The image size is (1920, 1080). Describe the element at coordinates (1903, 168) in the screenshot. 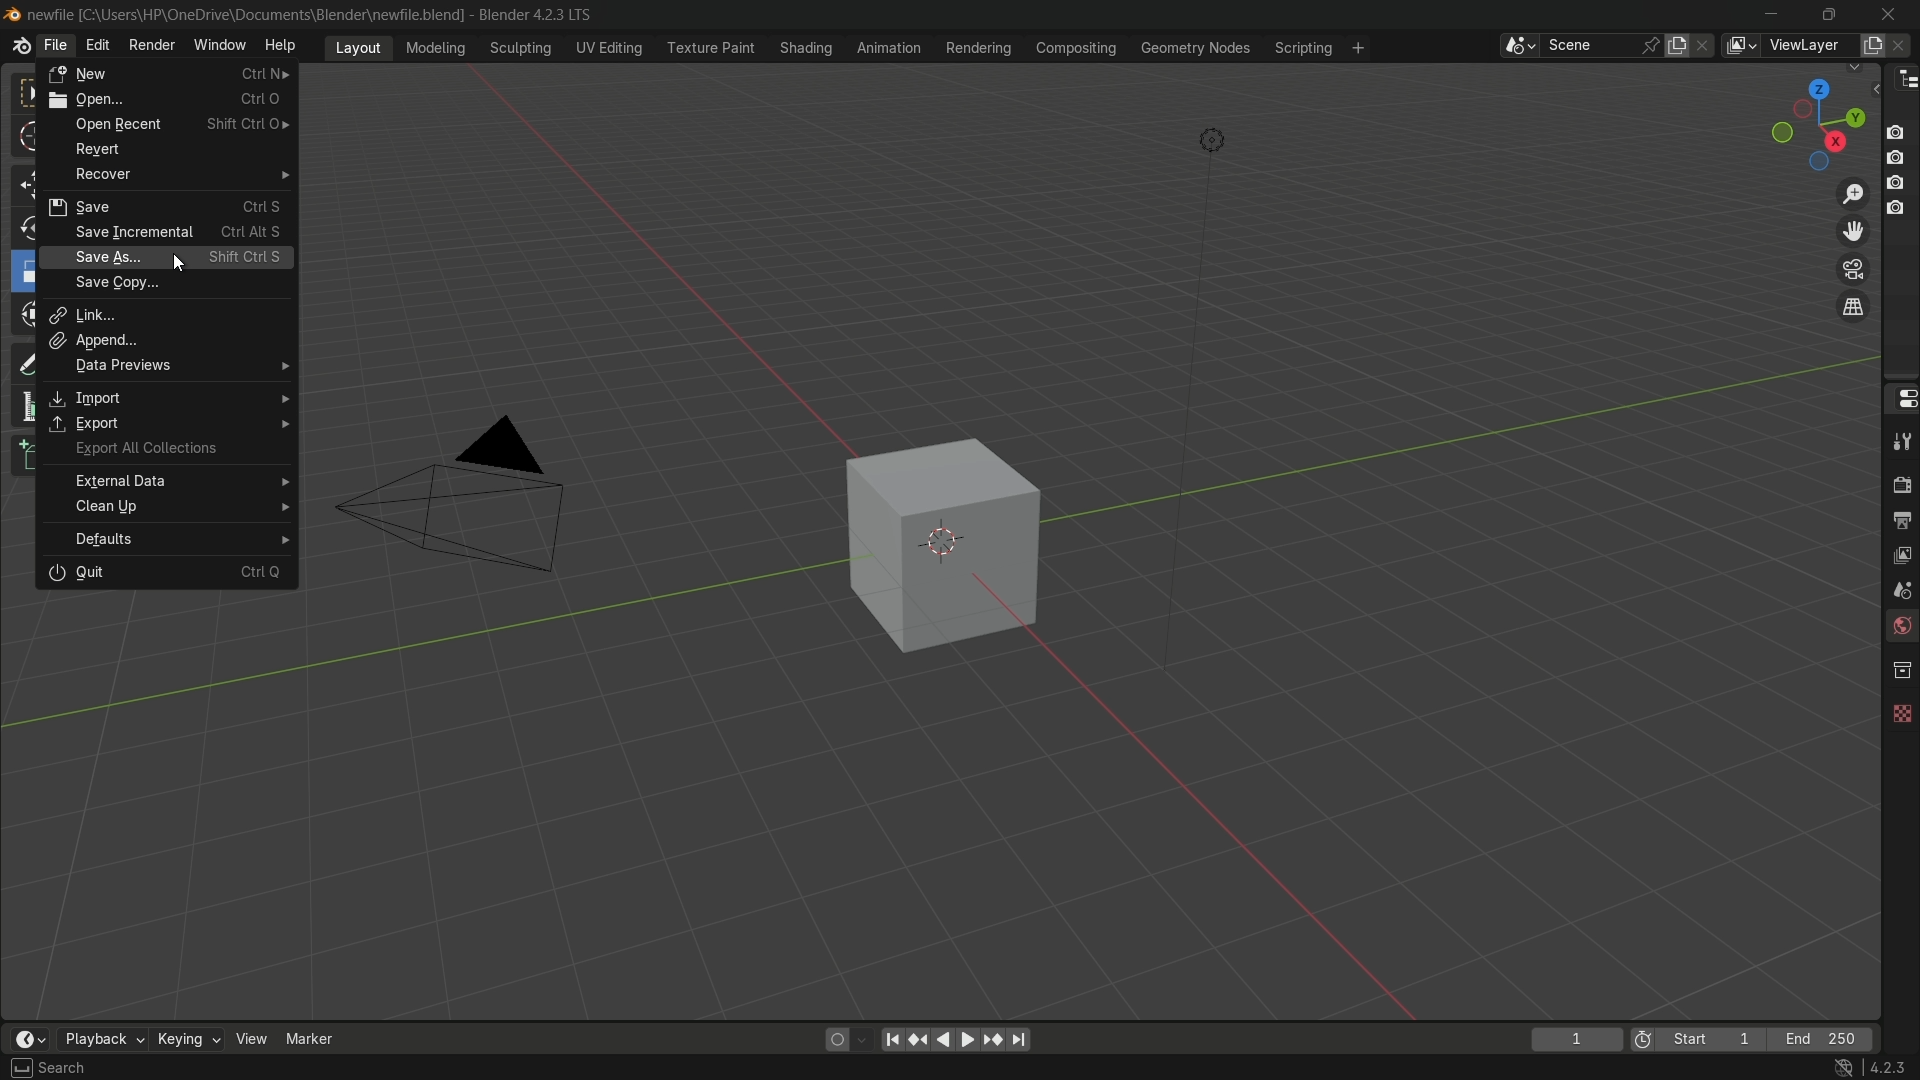

I see `Buttons` at that location.